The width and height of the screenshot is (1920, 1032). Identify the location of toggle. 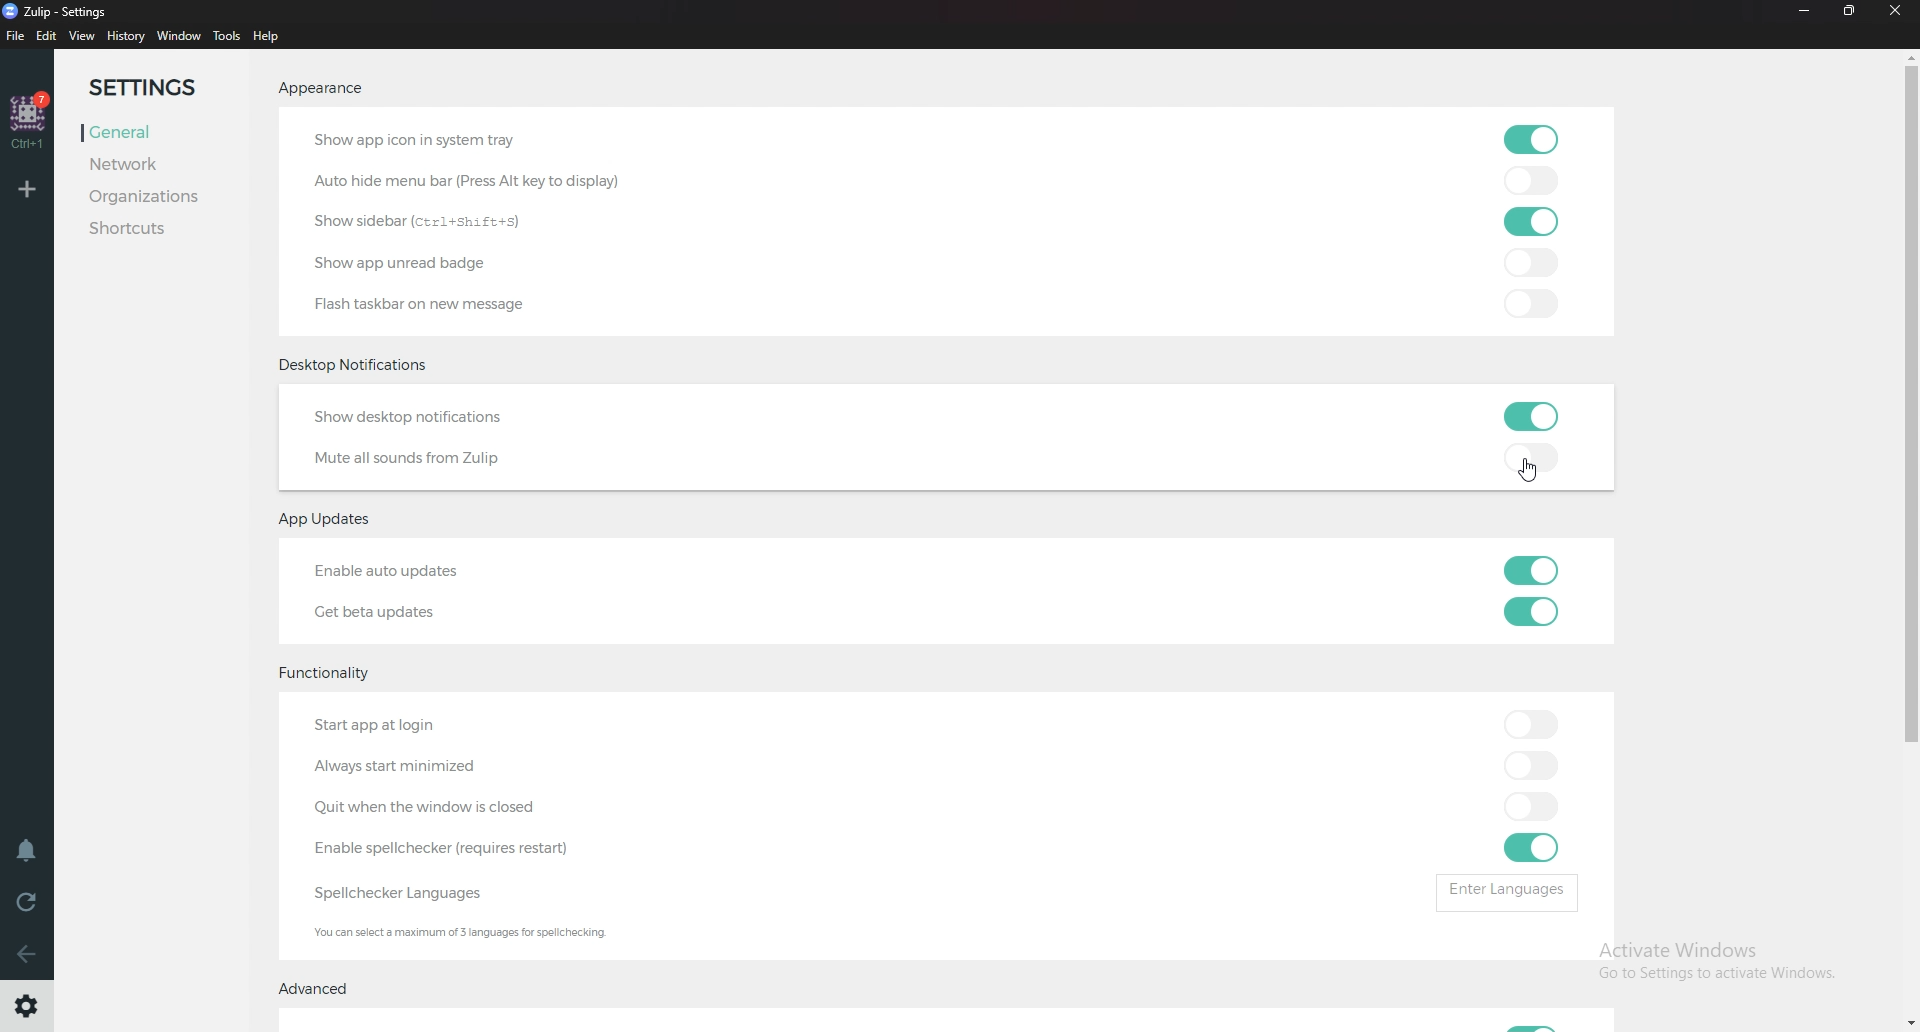
(1531, 728).